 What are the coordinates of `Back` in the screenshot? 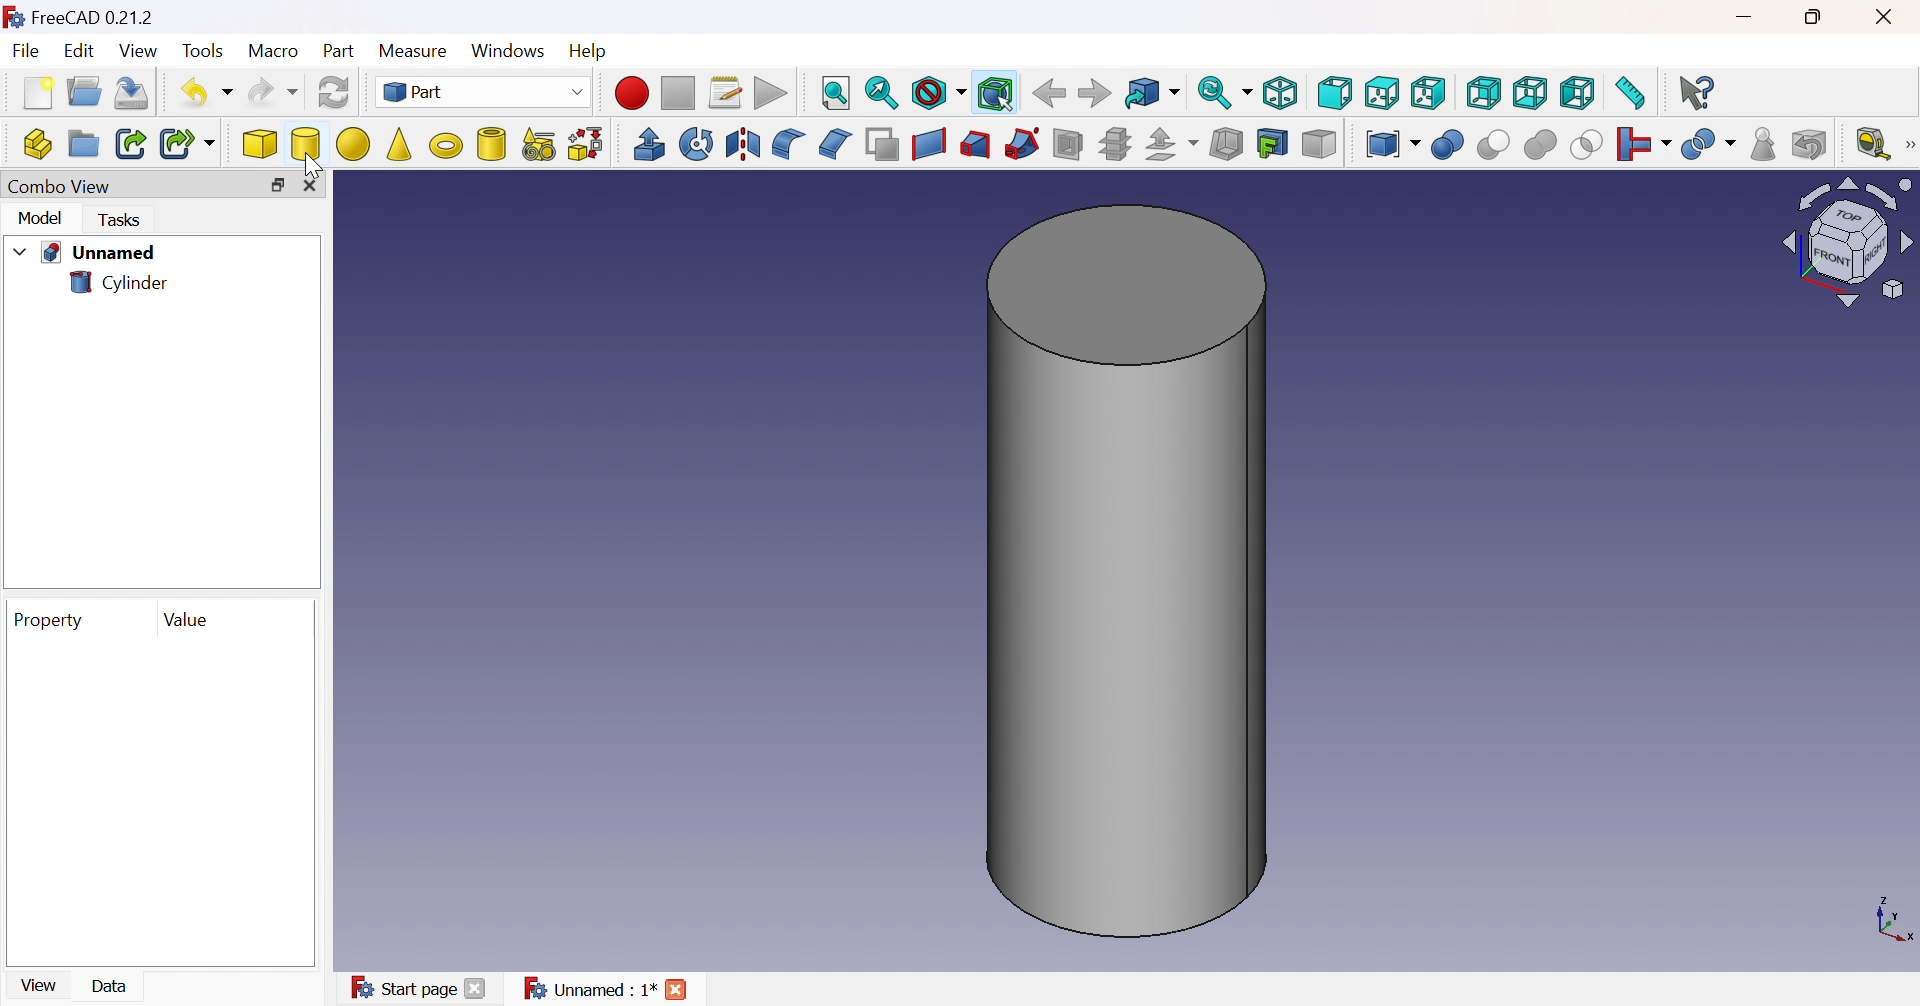 It's located at (1048, 94).